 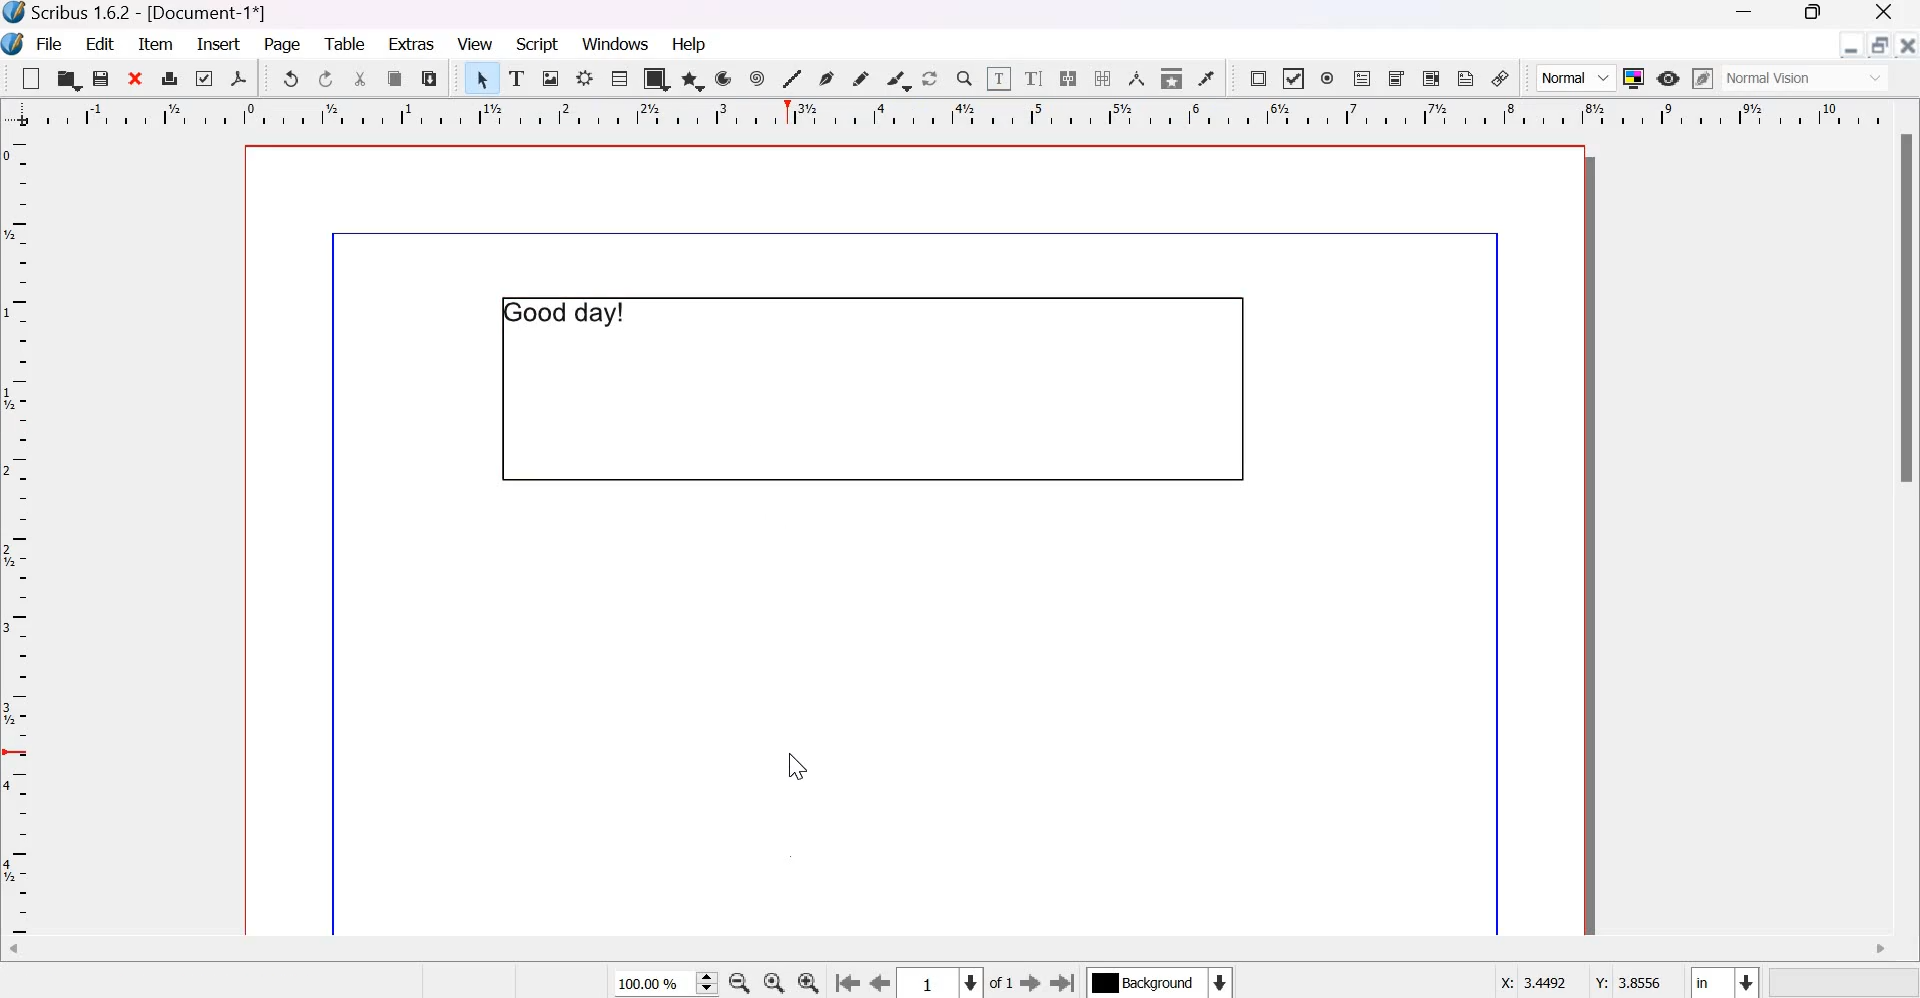 I want to click on Insert, so click(x=219, y=44).